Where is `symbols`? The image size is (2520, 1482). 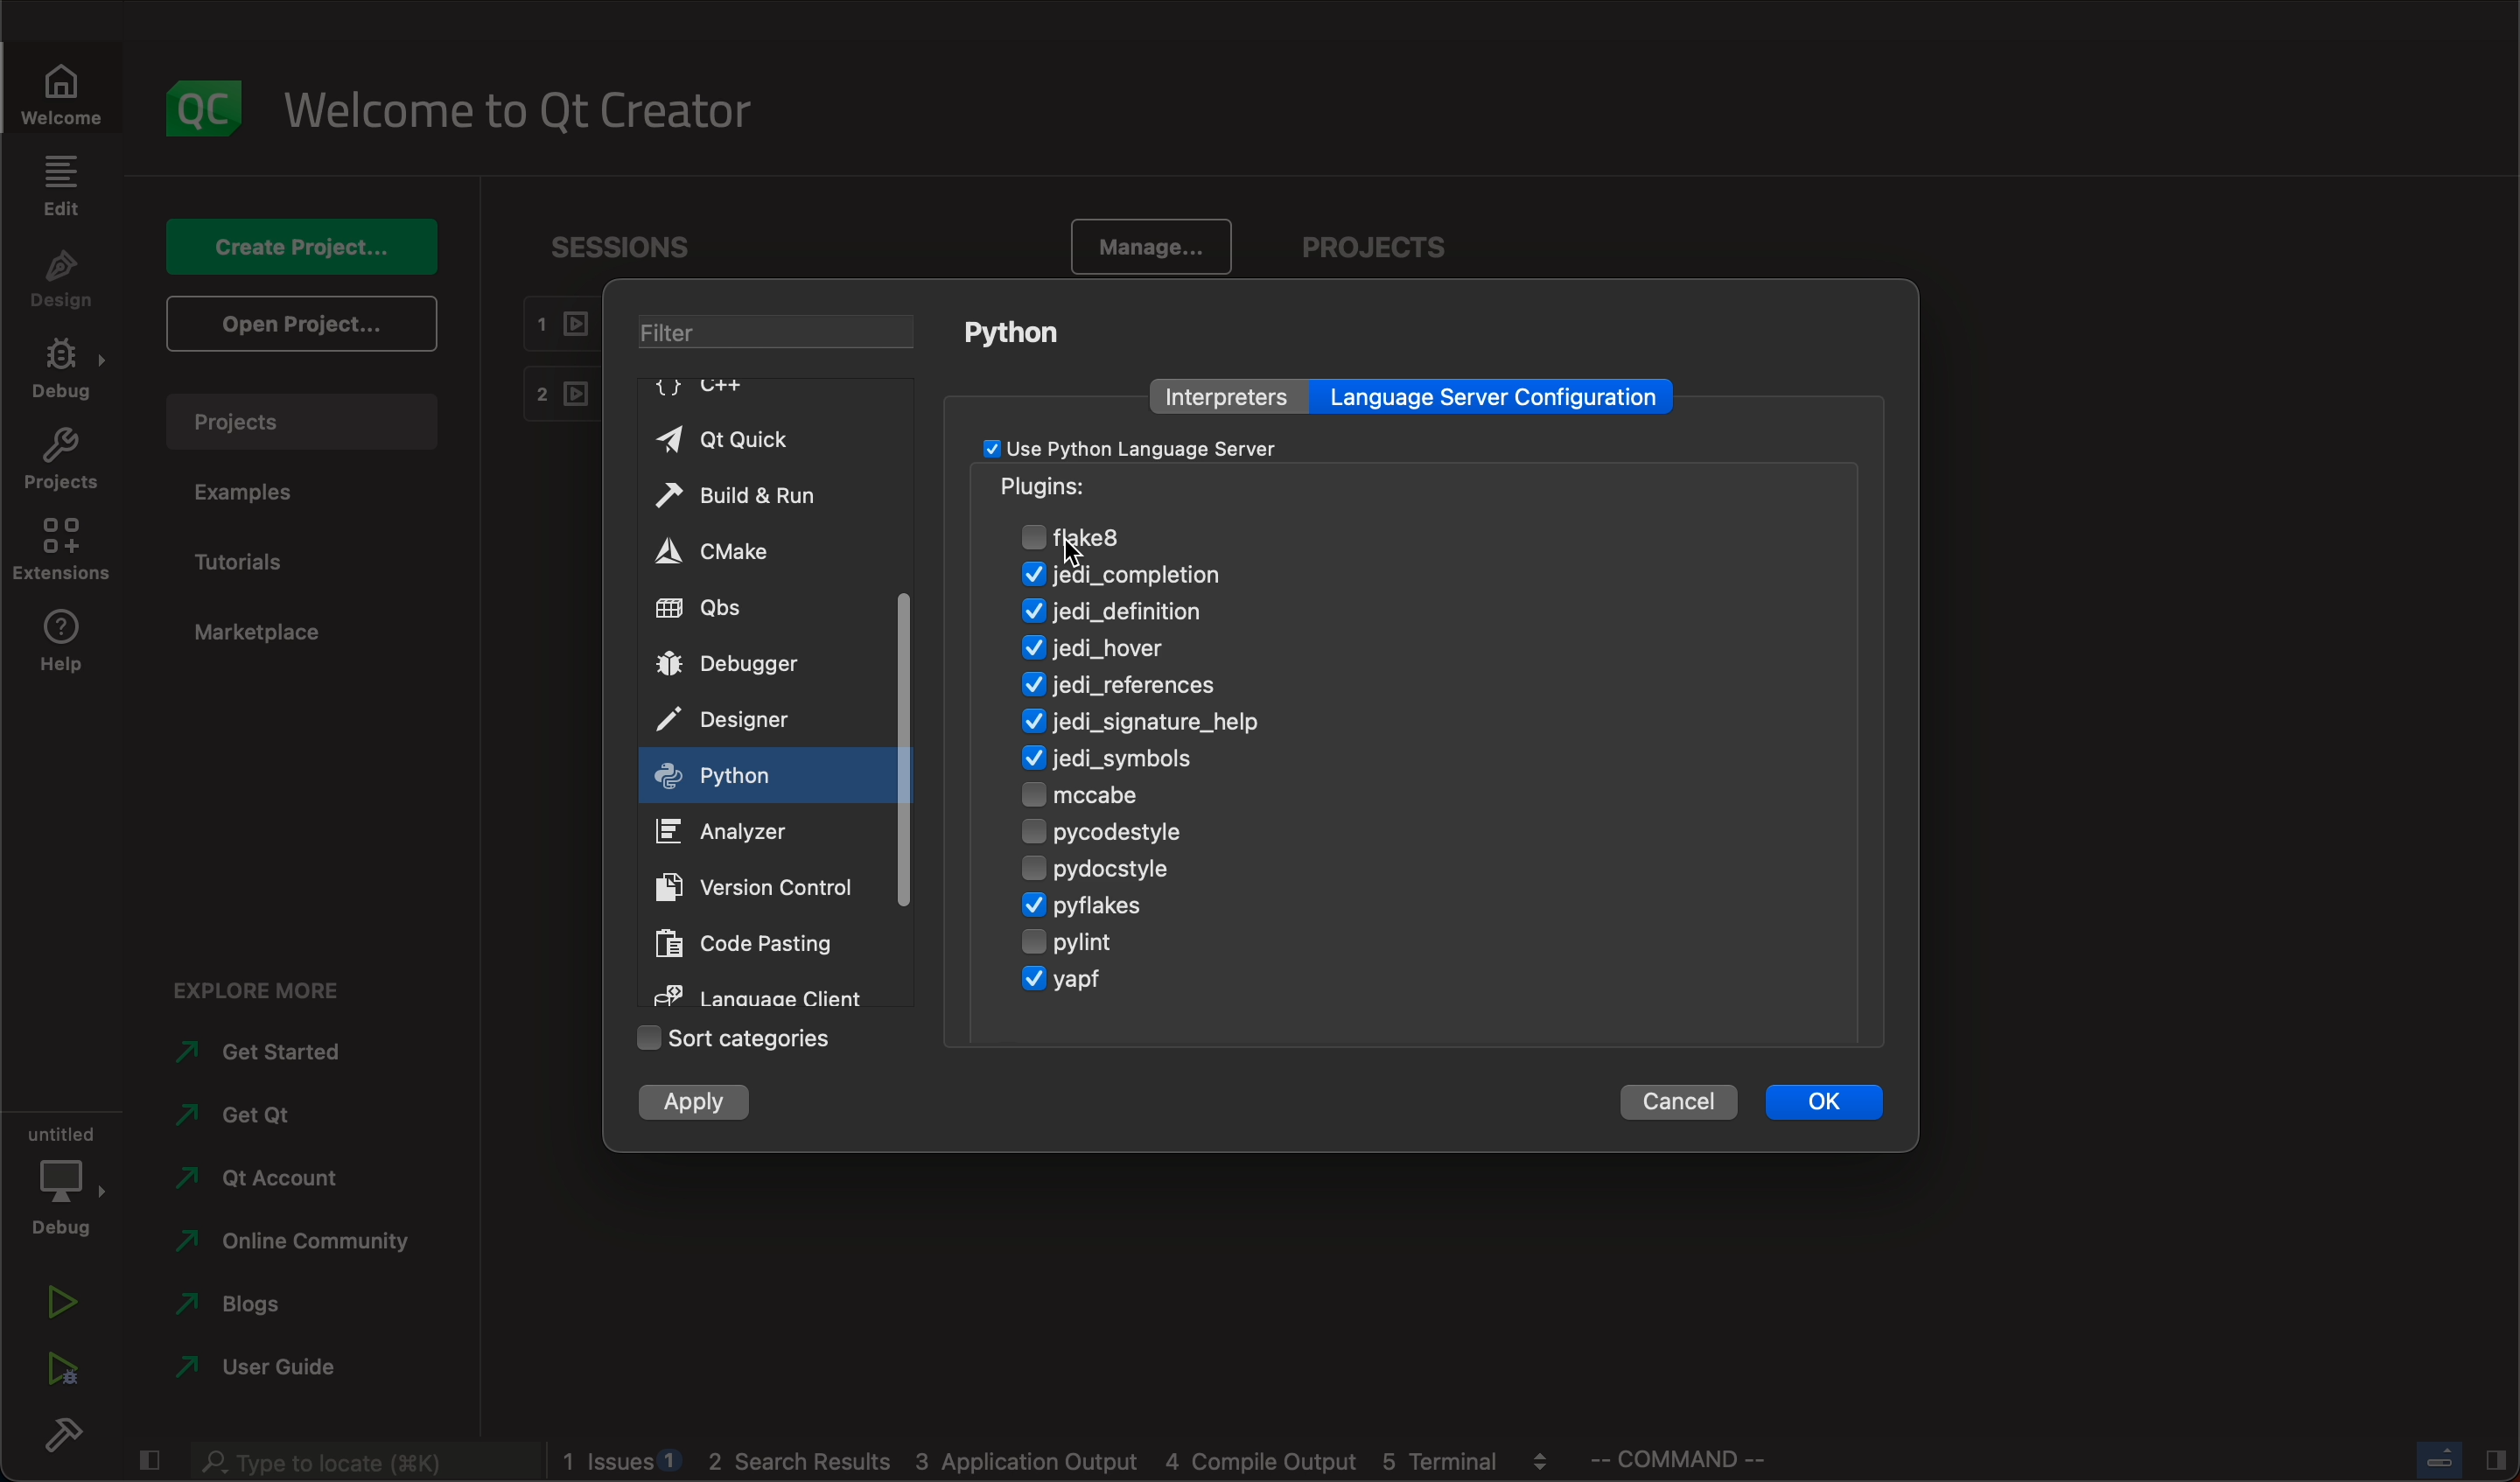
symbols is located at coordinates (1143, 760).